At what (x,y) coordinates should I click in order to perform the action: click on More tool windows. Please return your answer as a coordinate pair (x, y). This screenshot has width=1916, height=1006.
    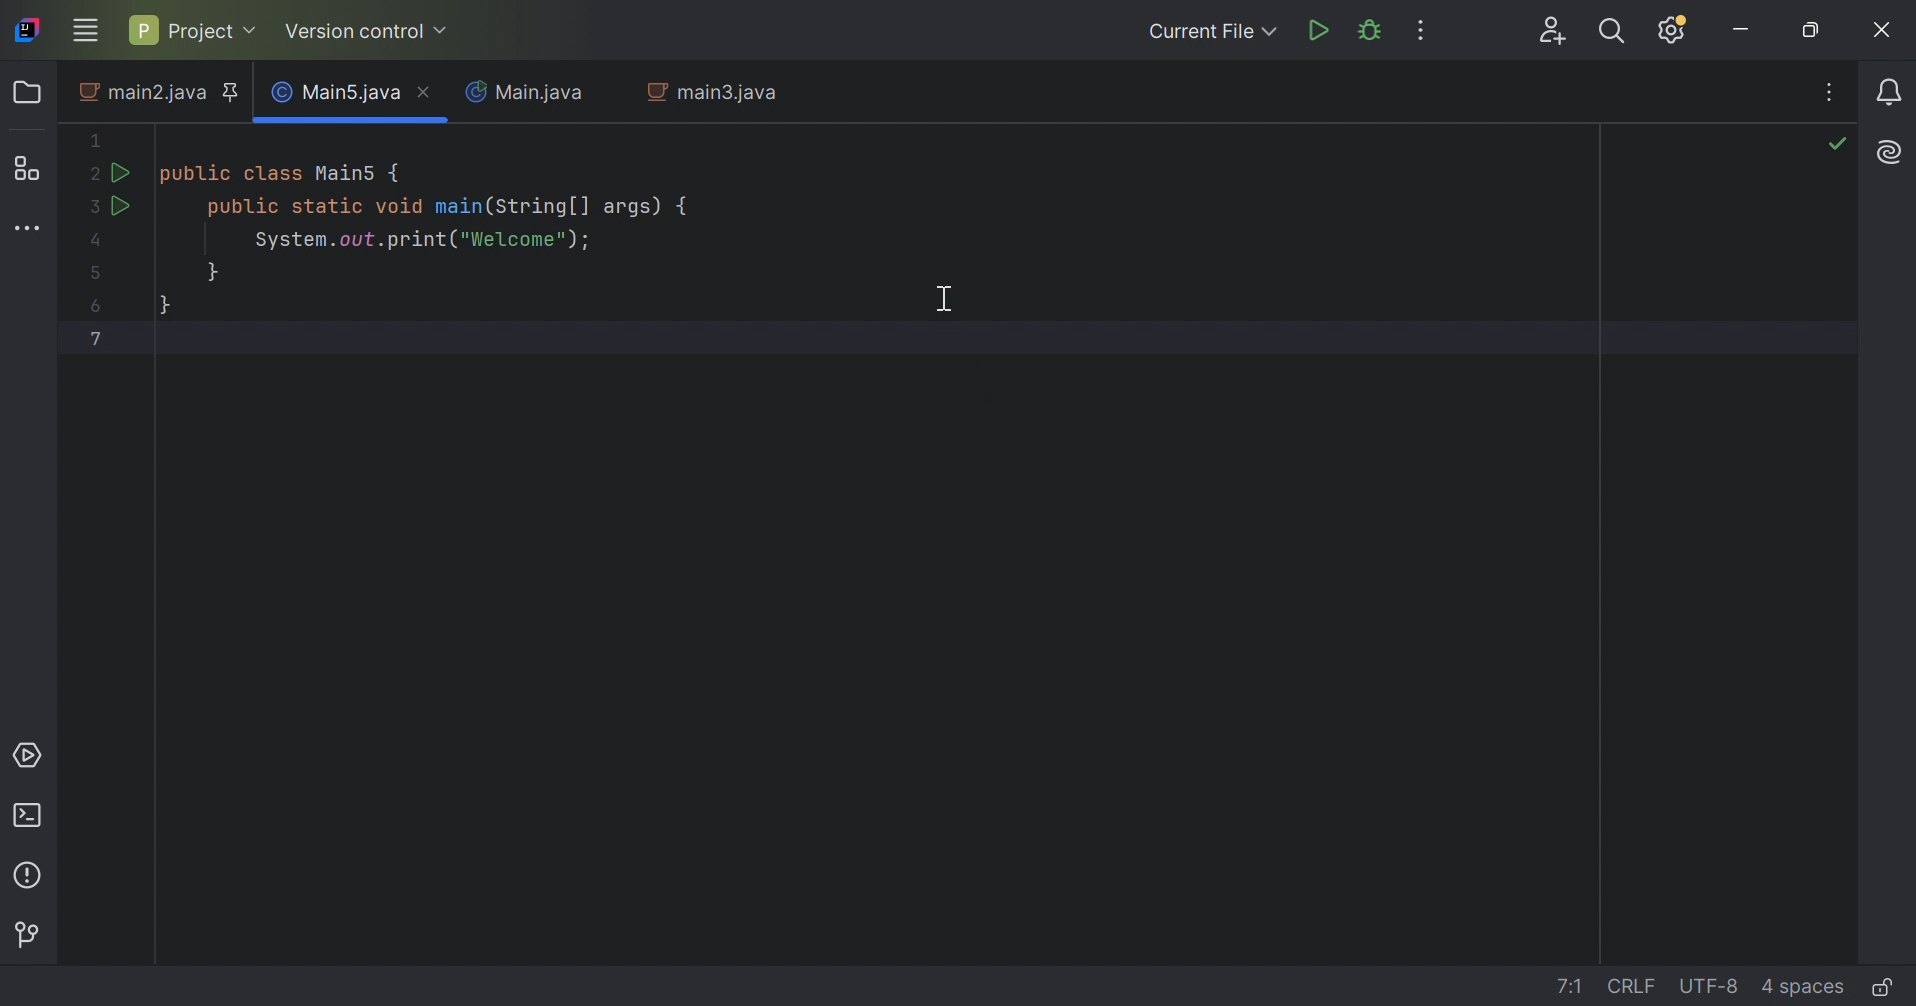
    Looking at the image, I should click on (31, 227).